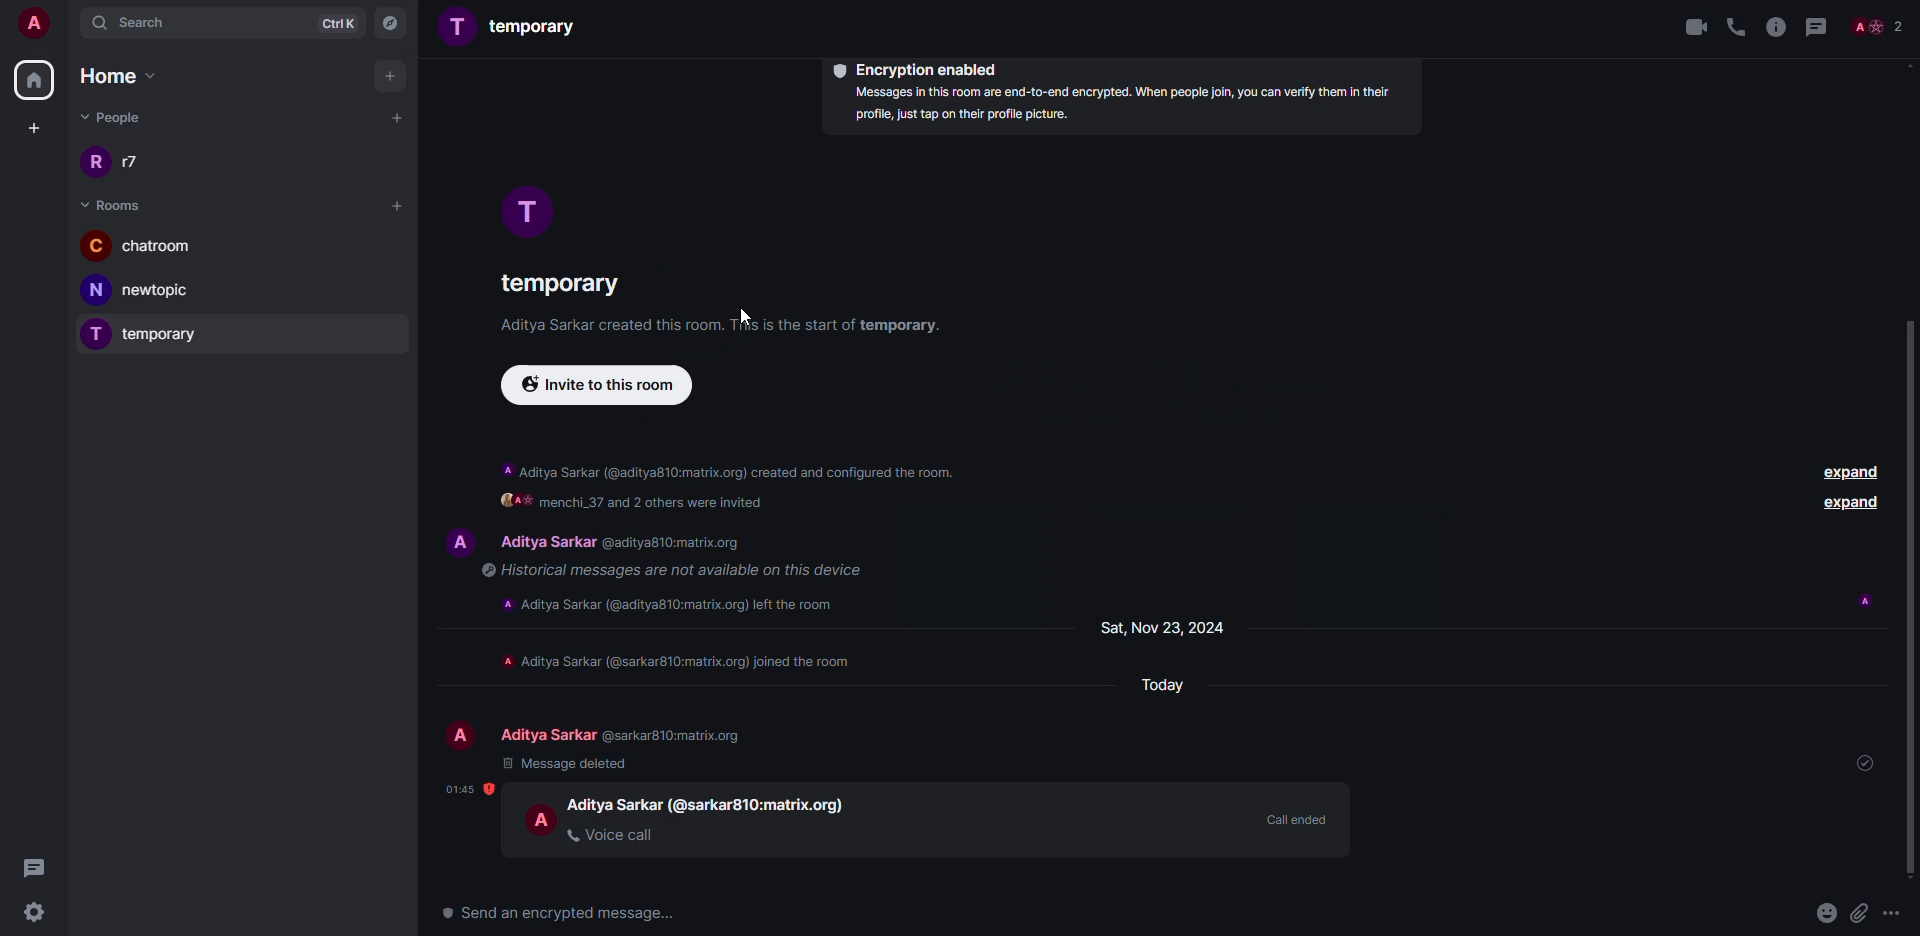  Describe the element at coordinates (546, 734) in the screenshot. I see `people` at that location.